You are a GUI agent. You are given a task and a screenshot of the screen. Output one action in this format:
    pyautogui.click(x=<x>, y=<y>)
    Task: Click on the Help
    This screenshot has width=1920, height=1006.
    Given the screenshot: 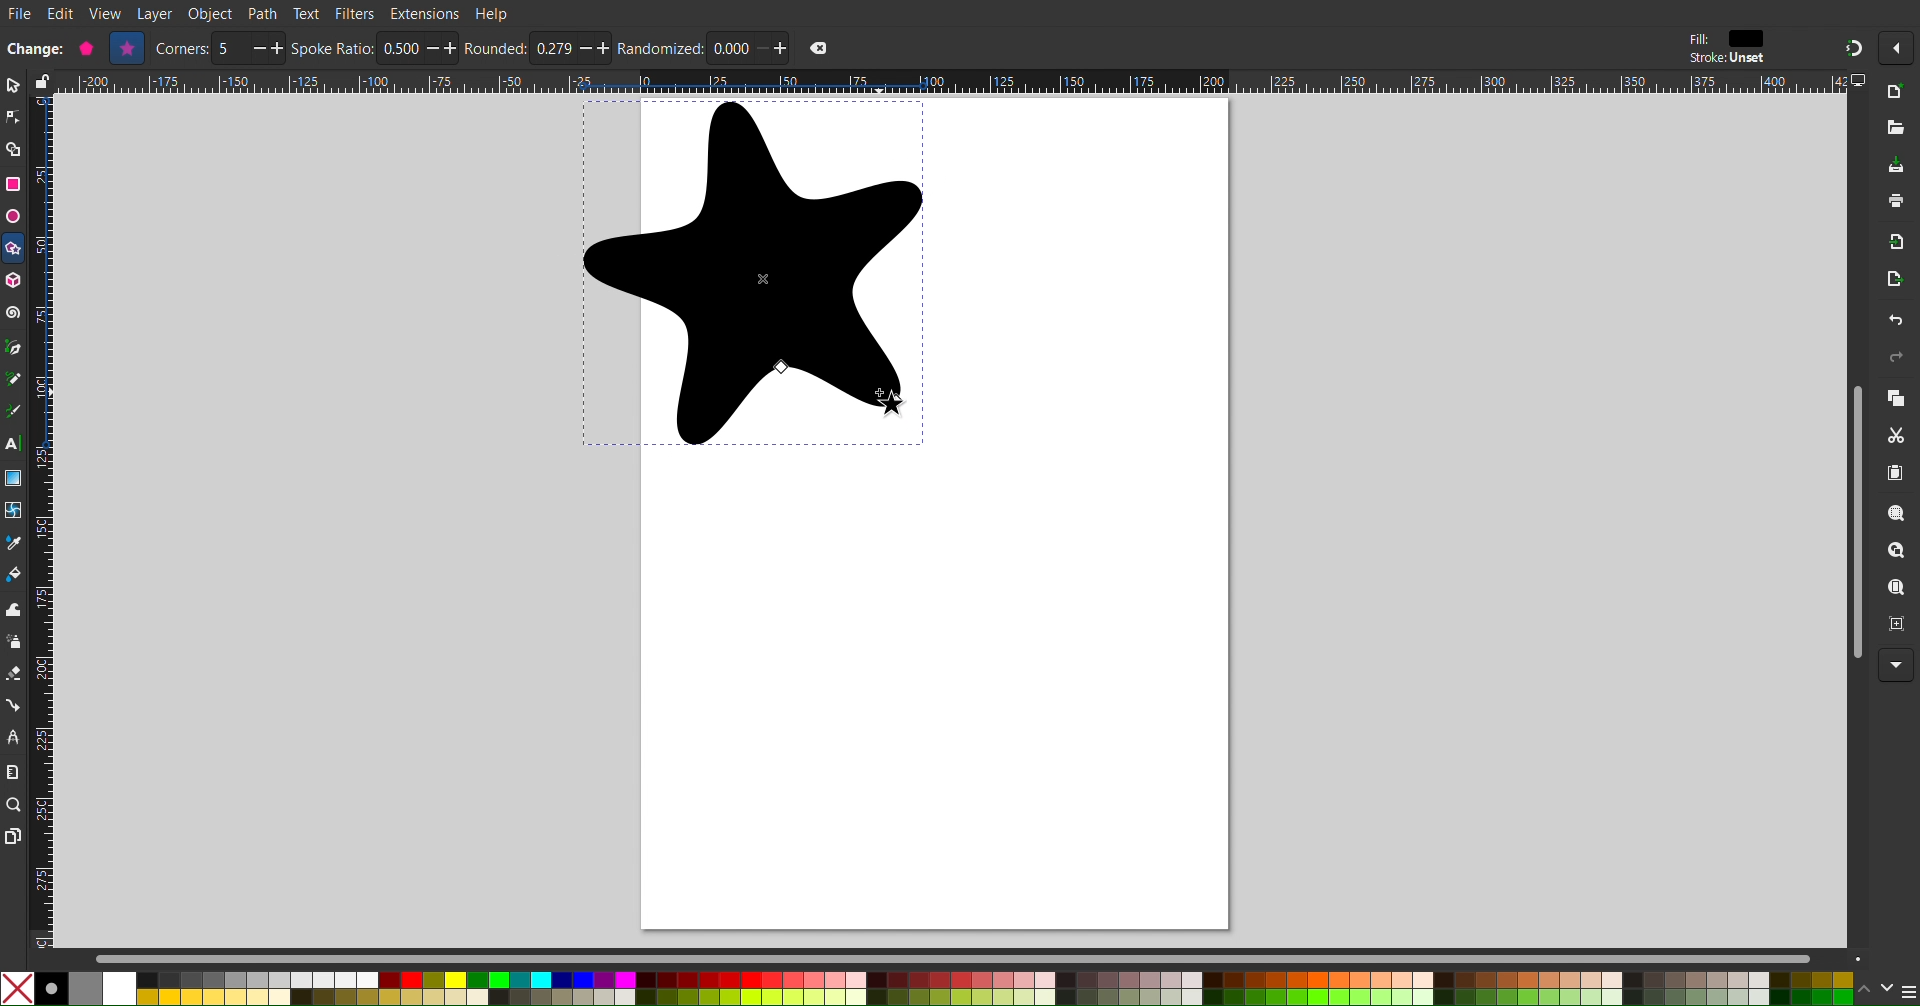 What is the action you would take?
    pyautogui.click(x=493, y=13)
    